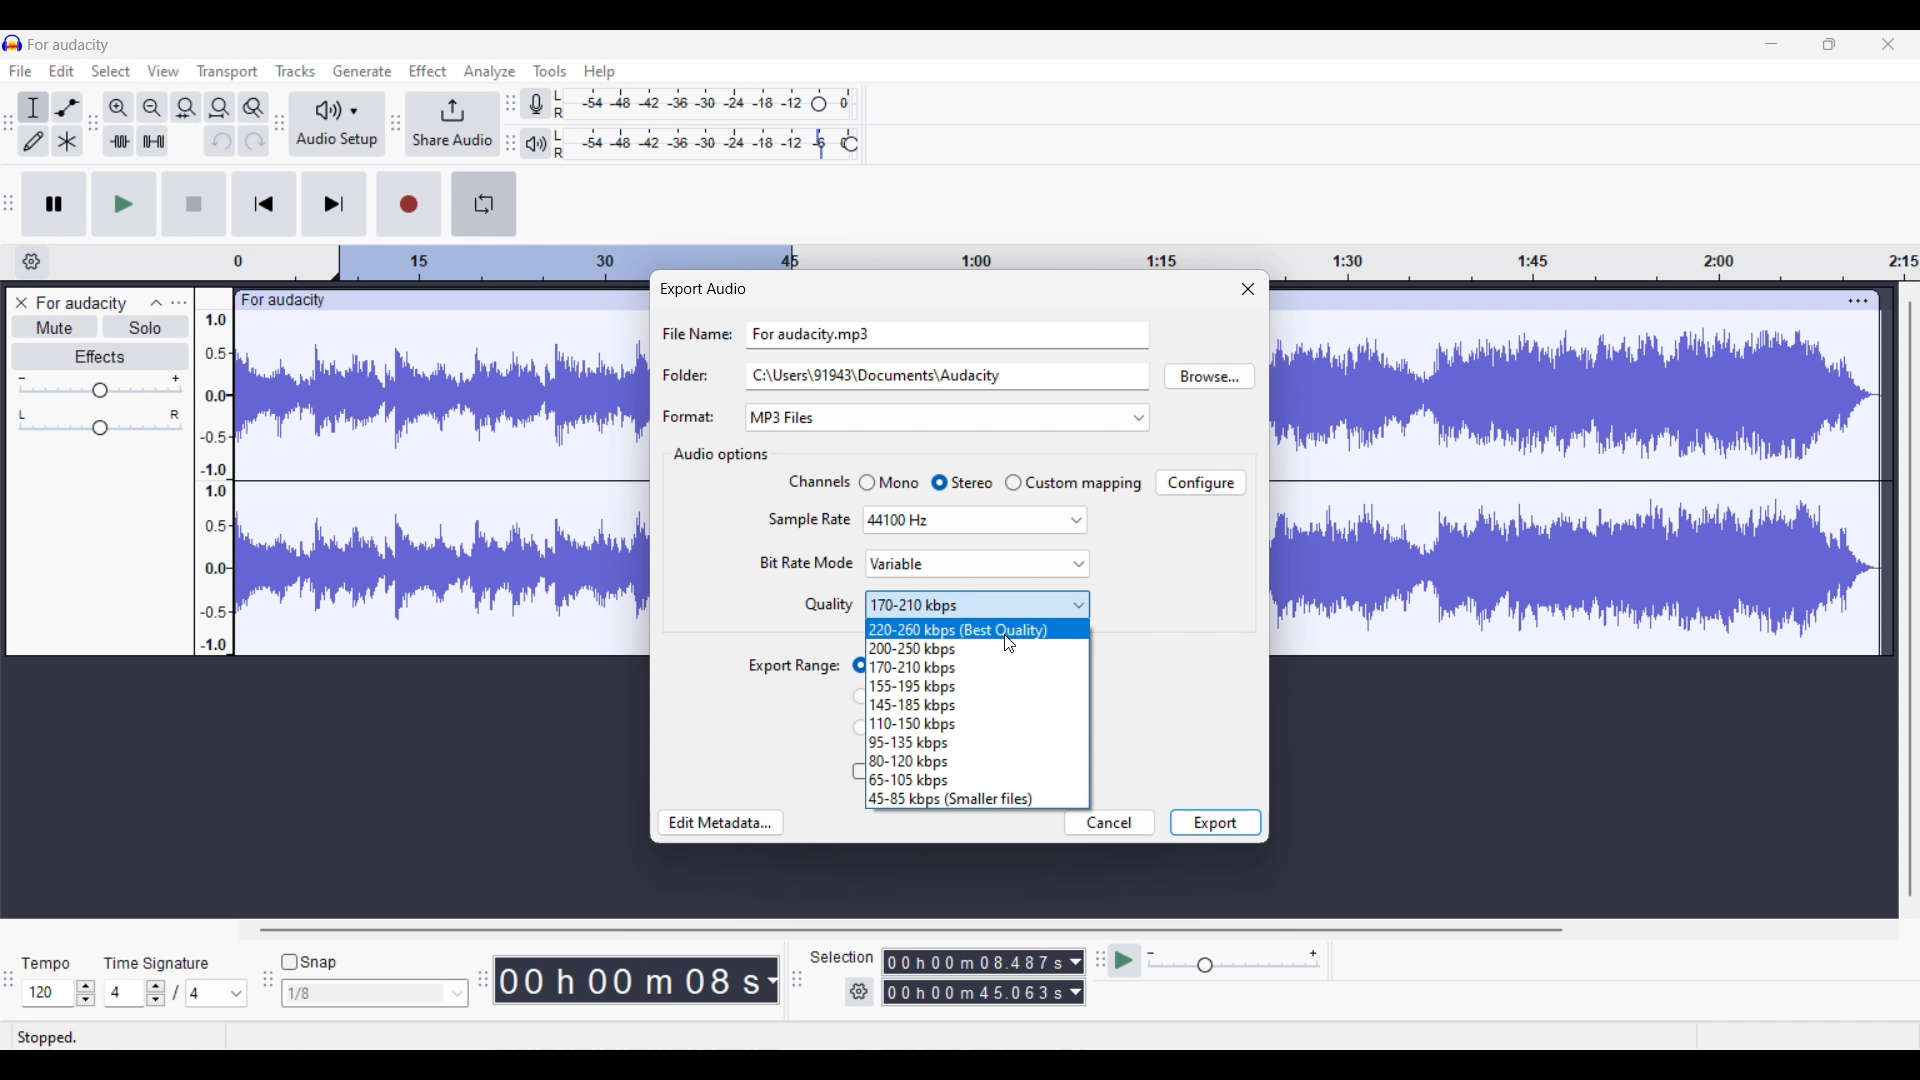 The width and height of the screenshot is (1920, 1080). Describe the element at coordinates (977, 605) in the screenshot. I see `Quality options highlighted by cursor` at that location.